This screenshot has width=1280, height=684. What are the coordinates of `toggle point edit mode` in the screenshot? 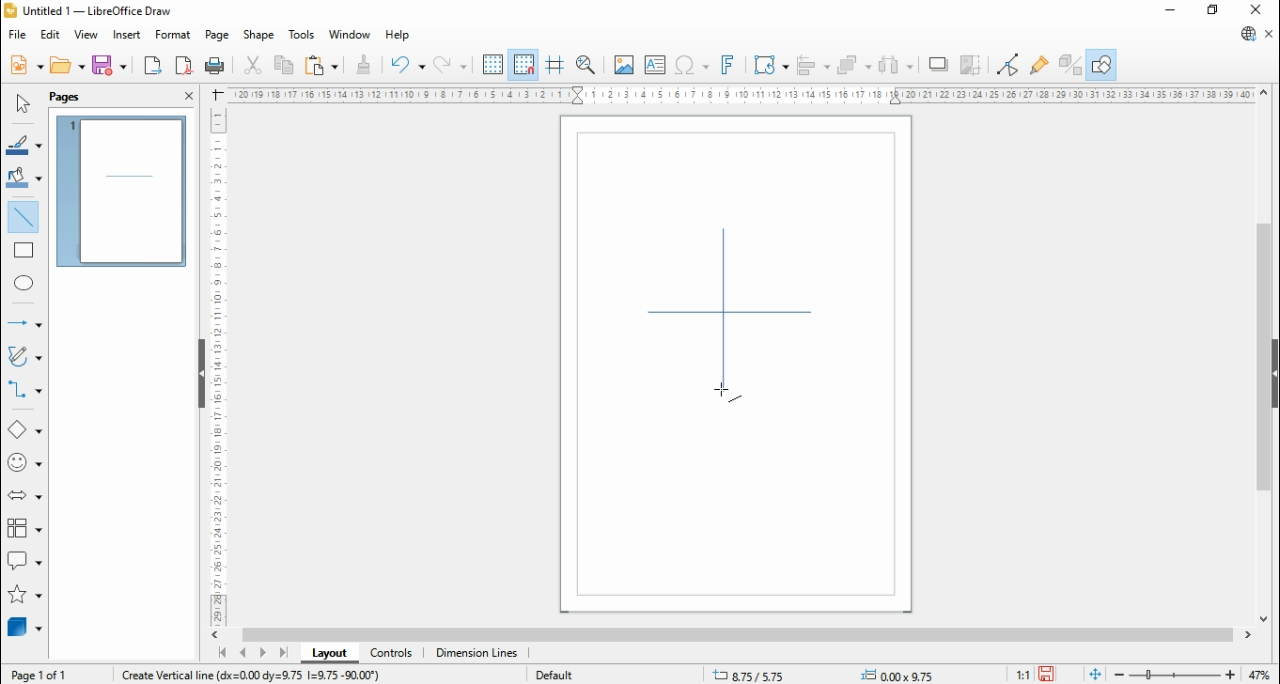 It's located at (1008, 63).